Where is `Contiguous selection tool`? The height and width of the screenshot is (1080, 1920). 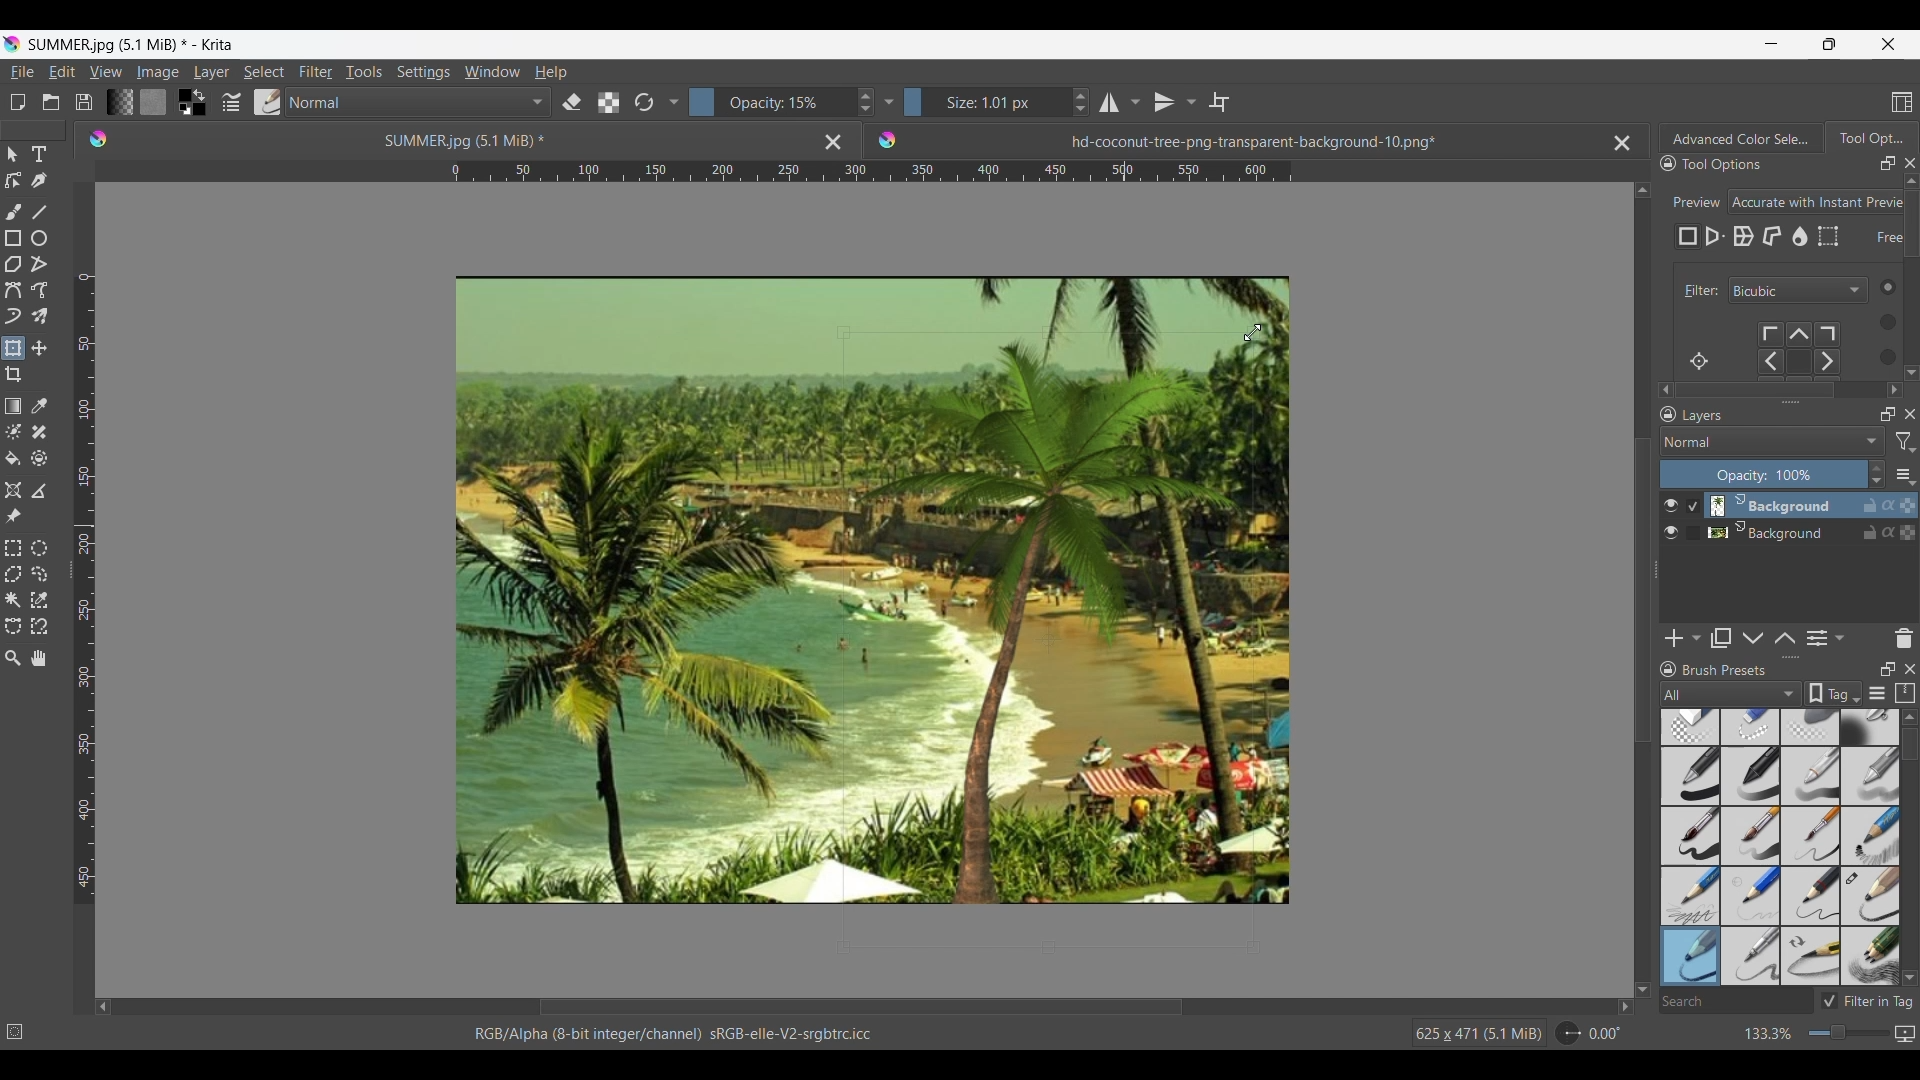
Contiguous selection tool is located at coordinates (13, 600).